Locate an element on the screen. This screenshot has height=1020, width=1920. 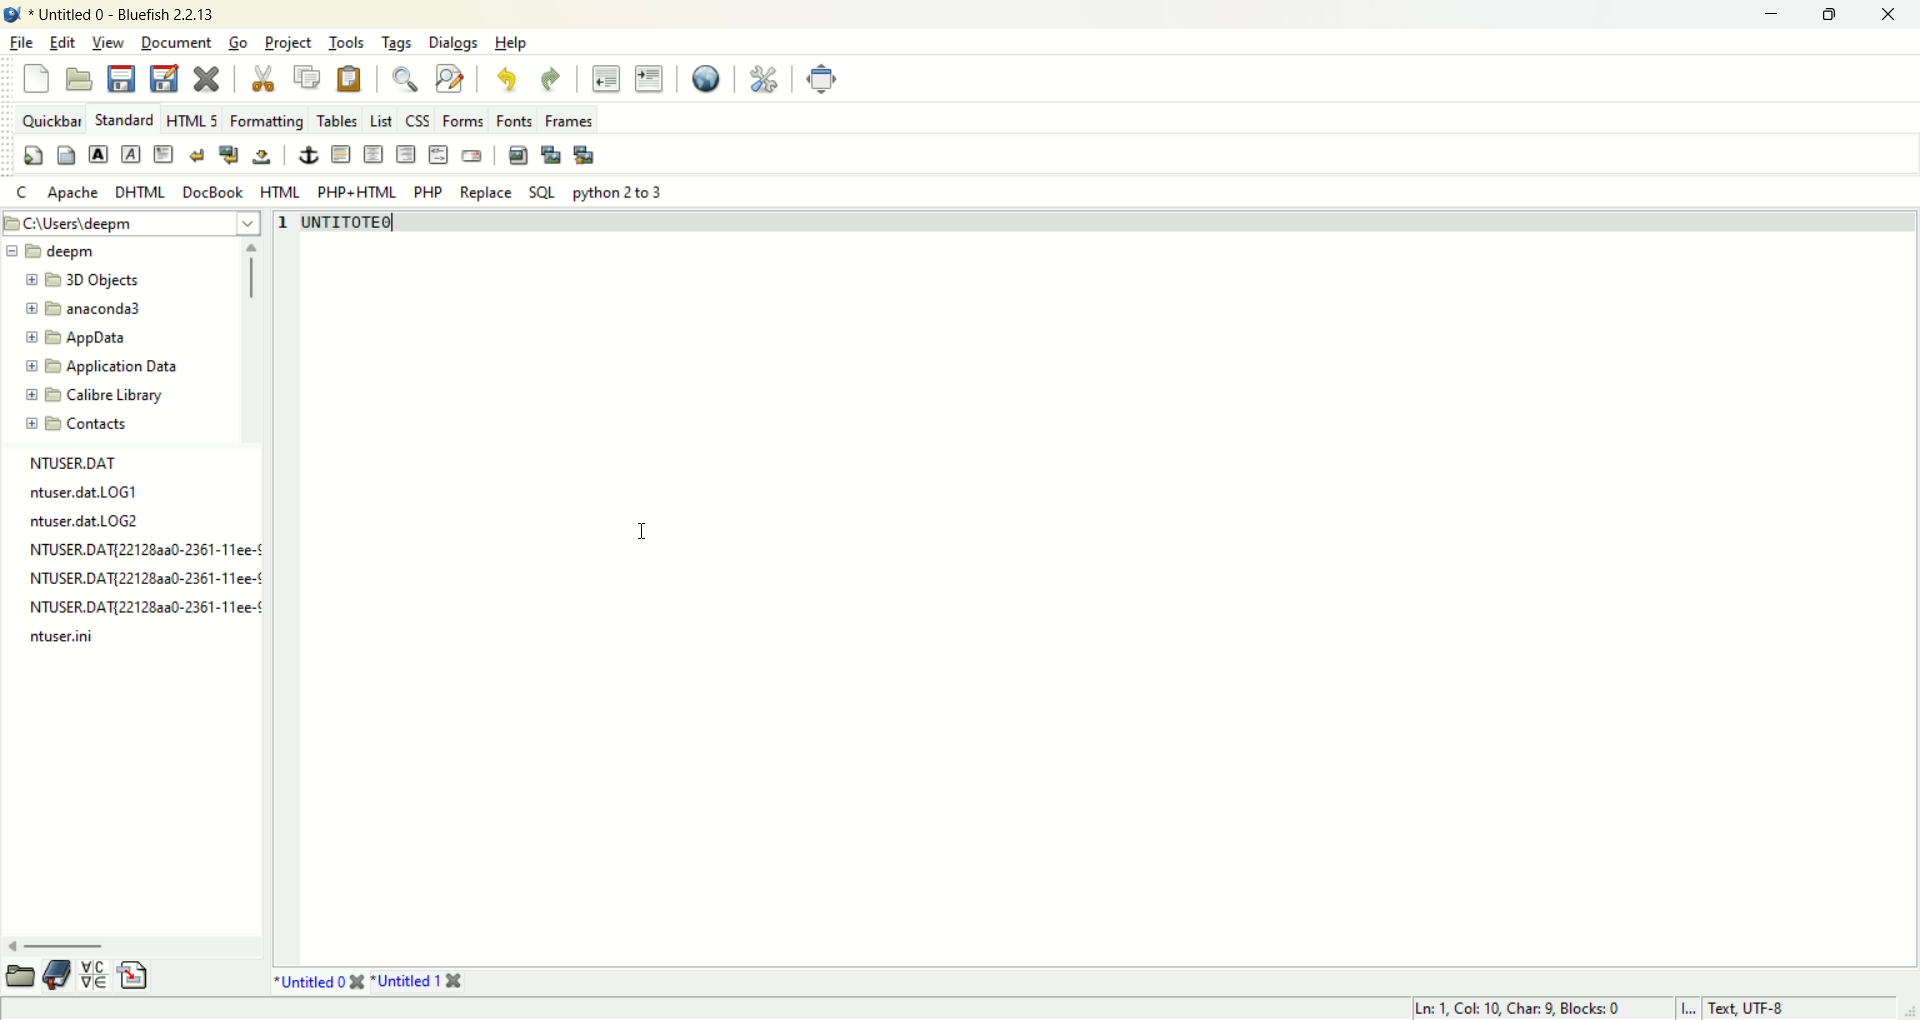
STANDARD is located at coordinates (125, 118).